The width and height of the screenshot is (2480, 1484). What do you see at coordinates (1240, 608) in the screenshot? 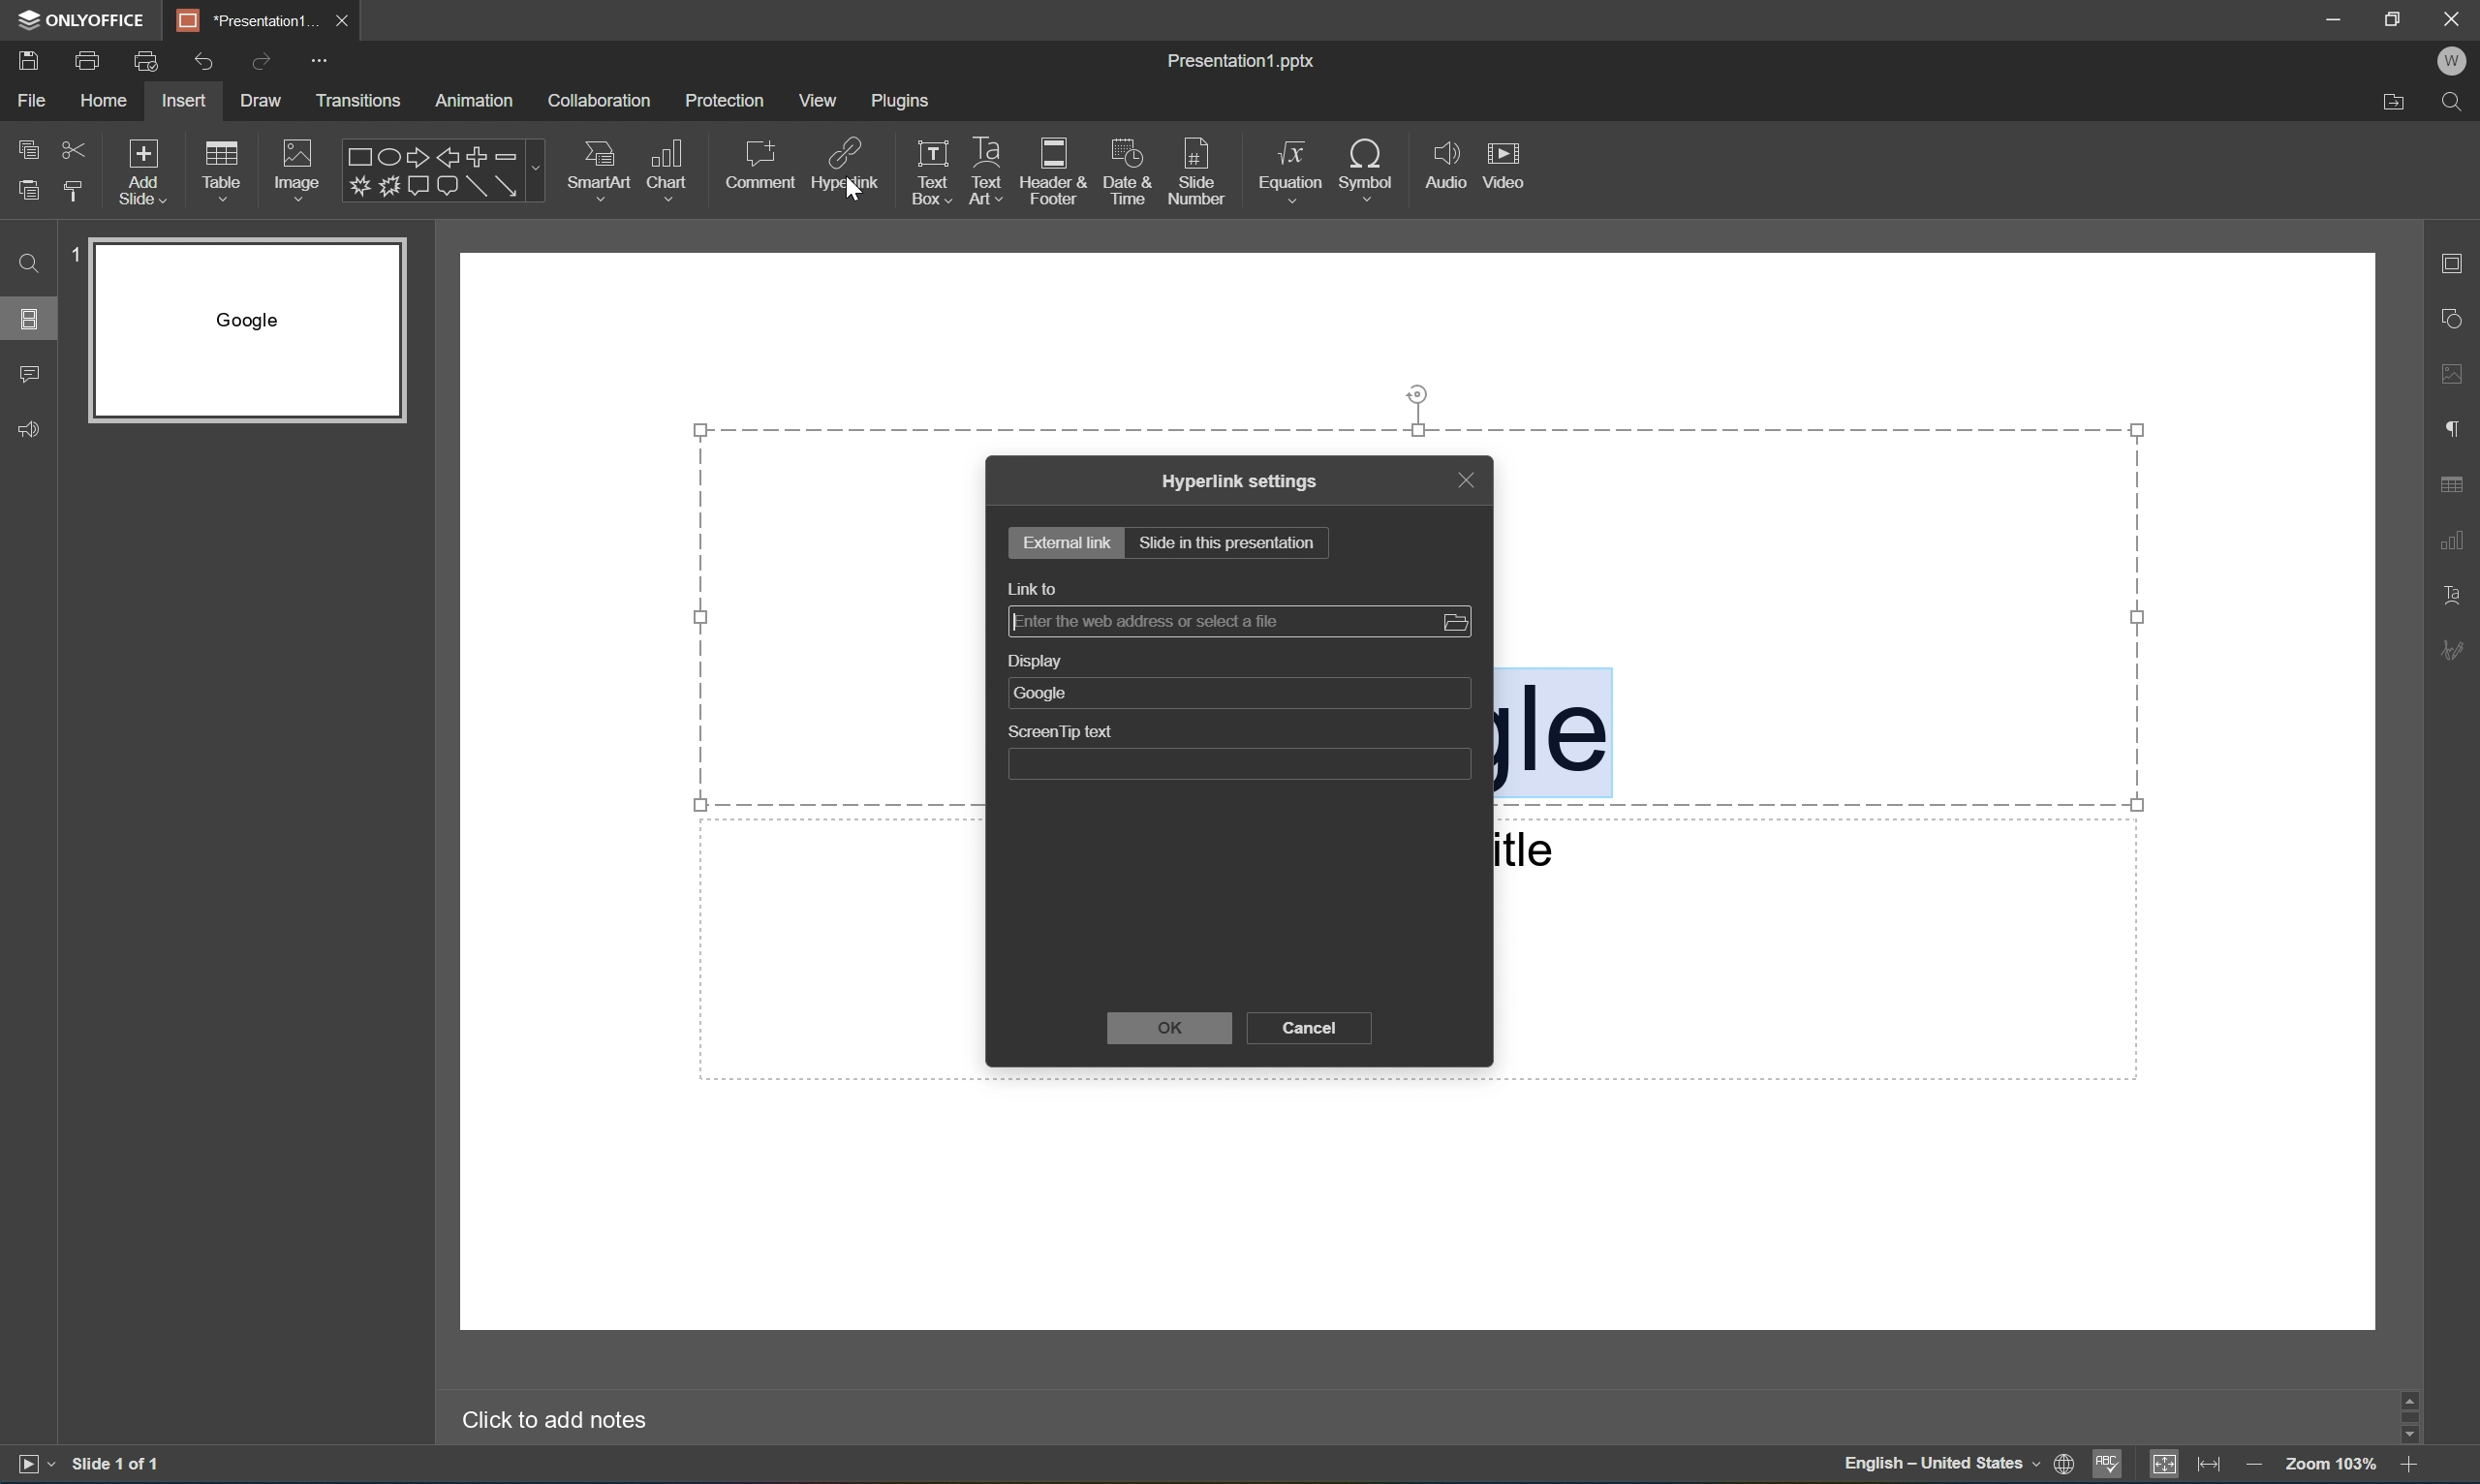
I see `Link to: Enter the web address to select the file` at bounding box center [1240, 608].